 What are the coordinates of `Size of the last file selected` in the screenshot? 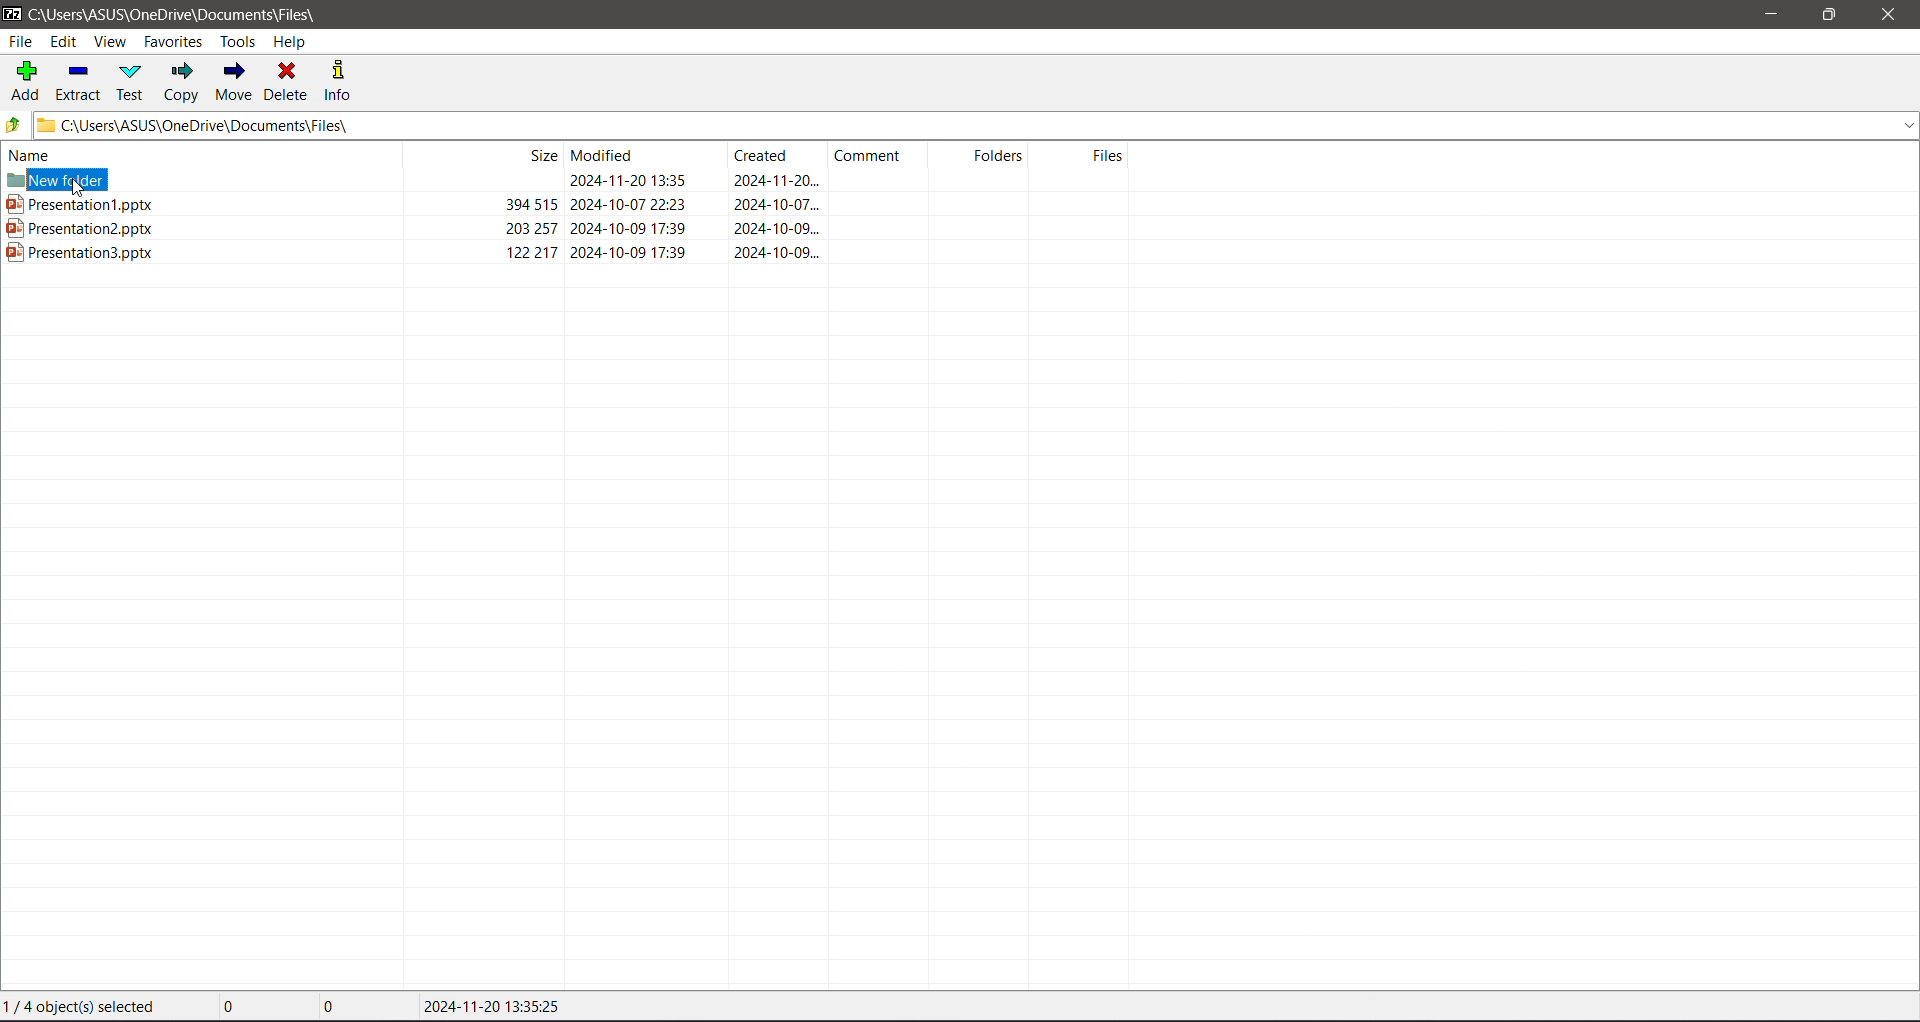 It's located at (354, 1006).